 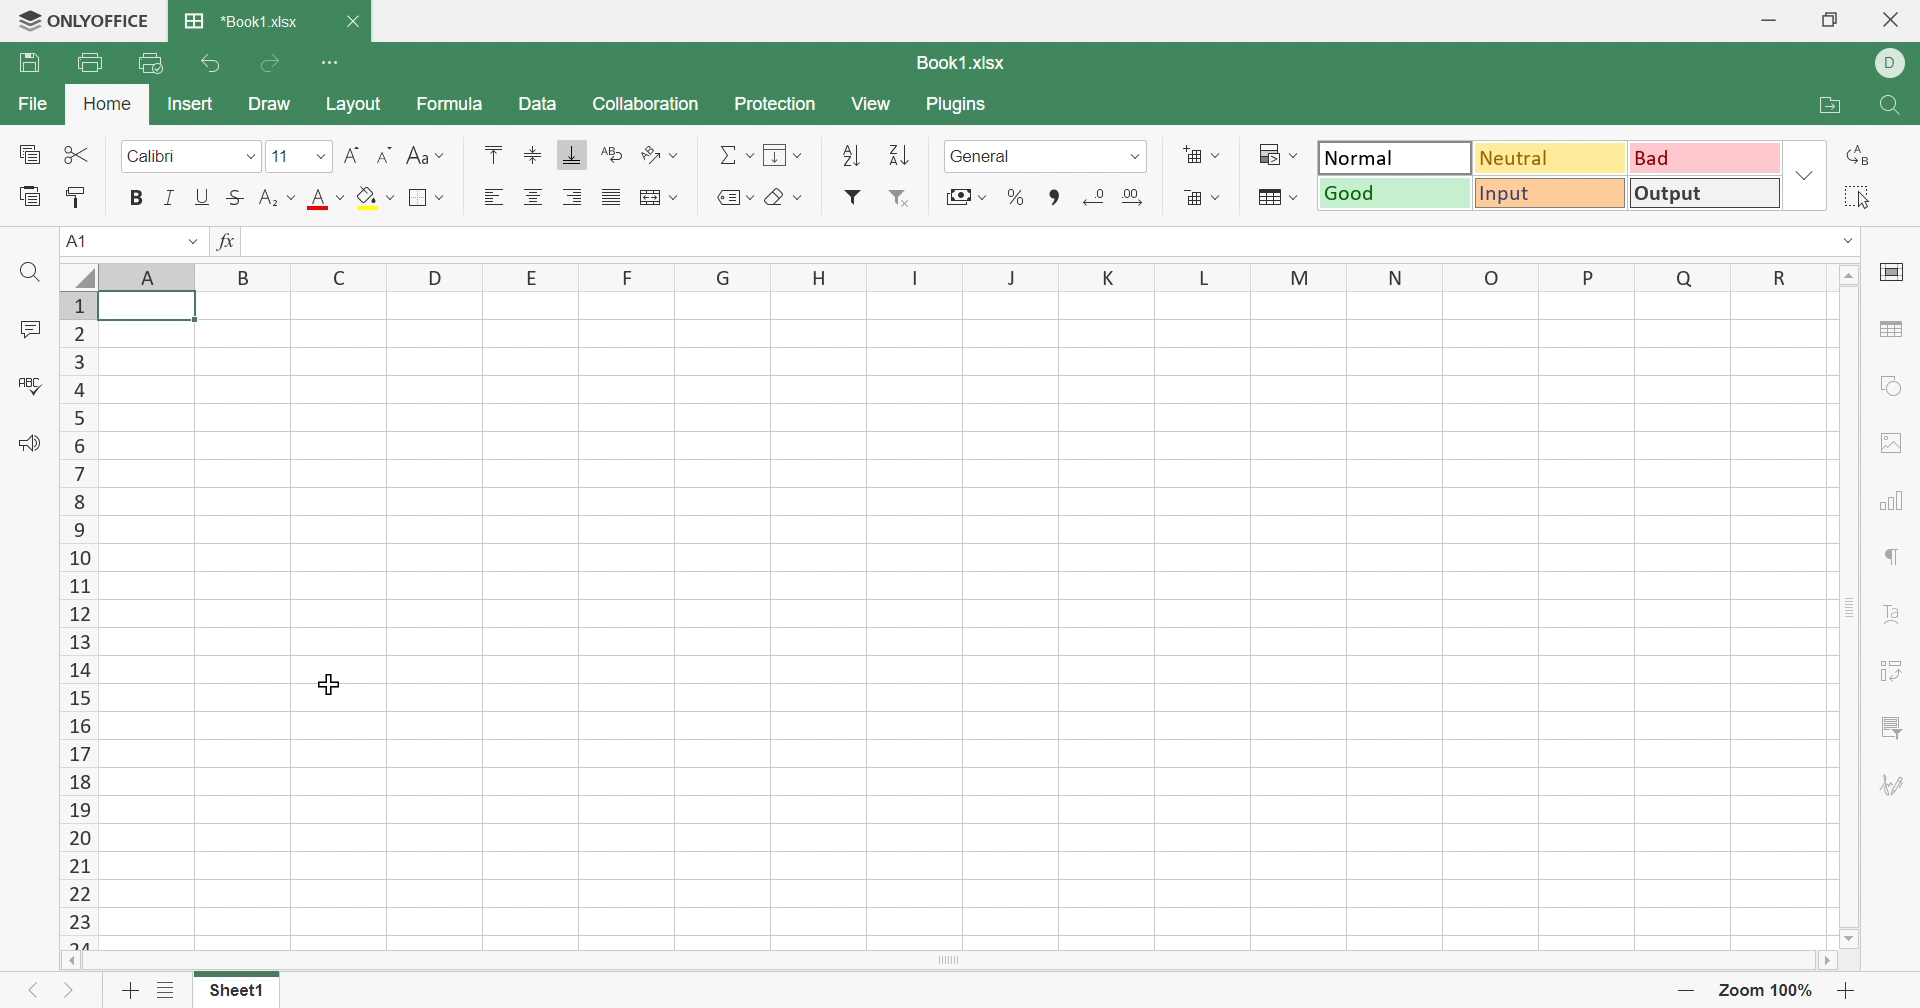 I want to click on View, so click(x=873, y=104).